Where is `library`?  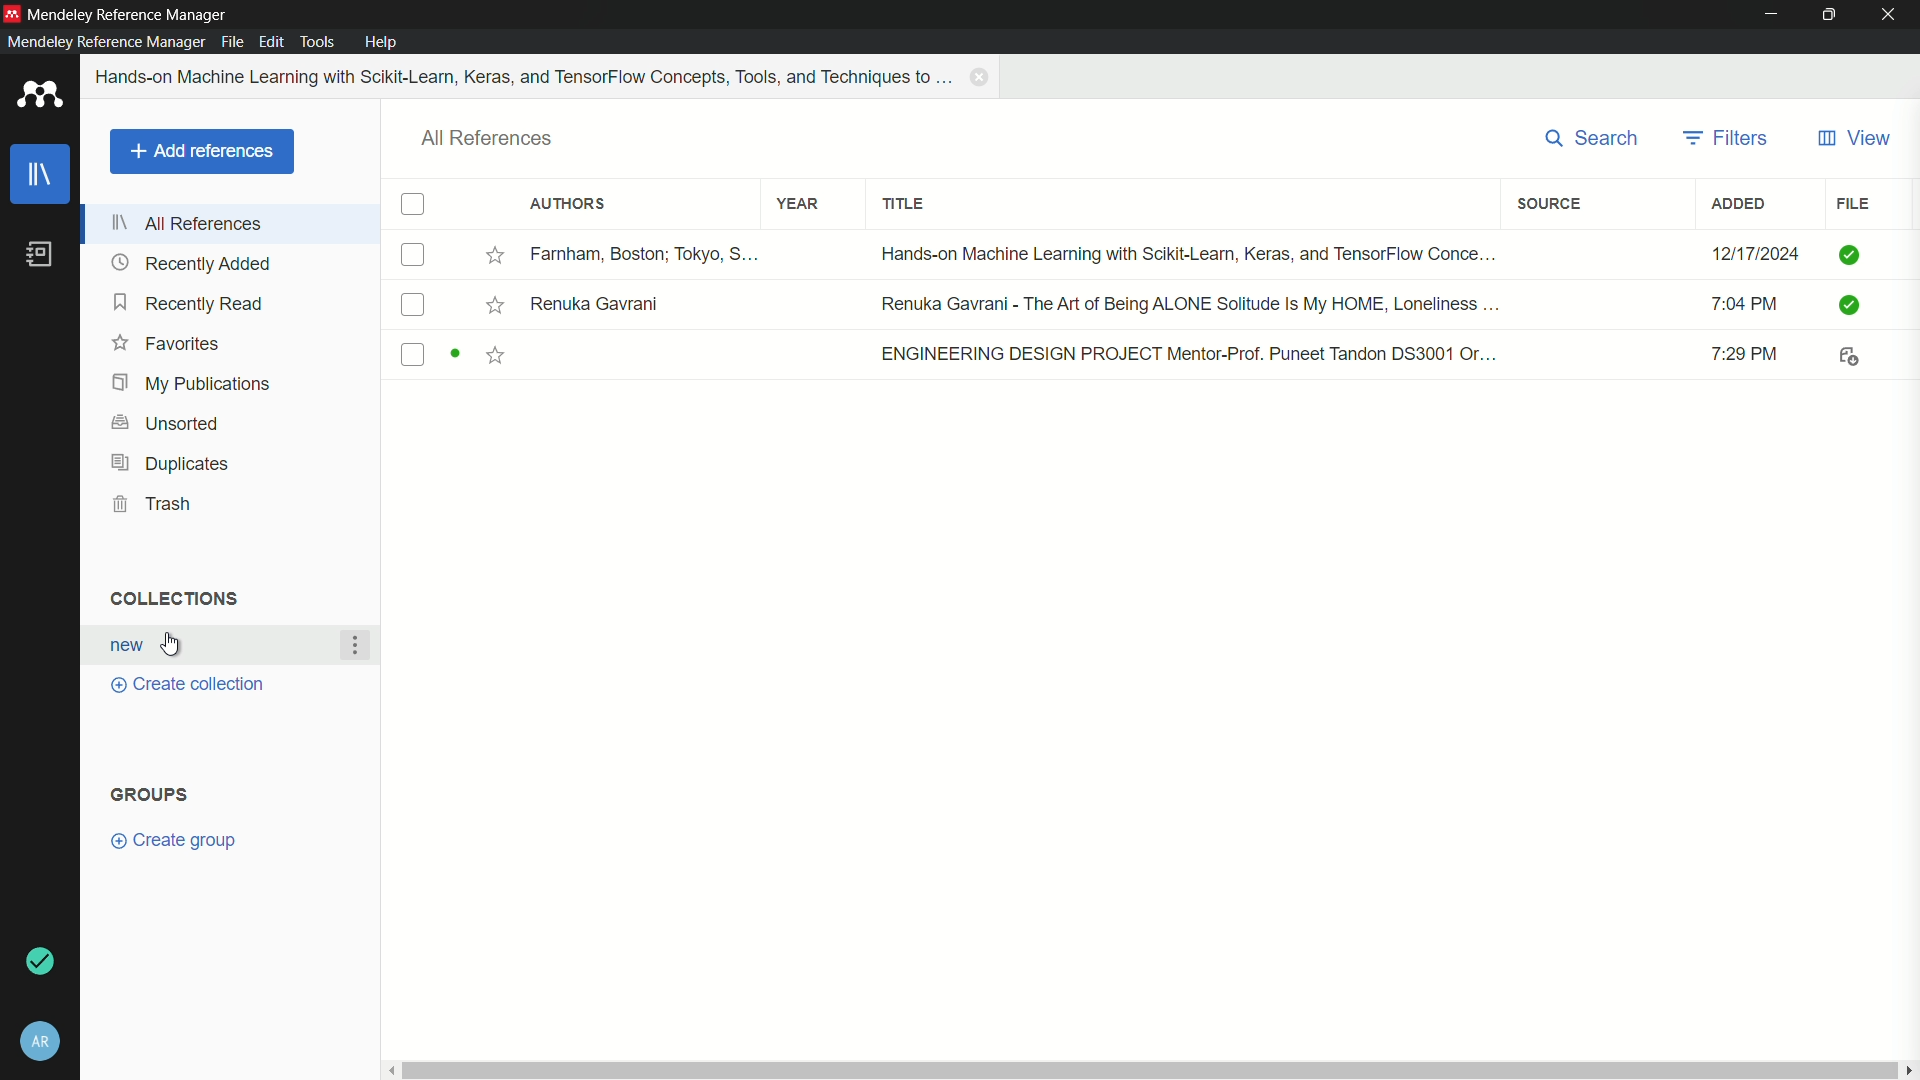 library is located at coordinates (41, 177).